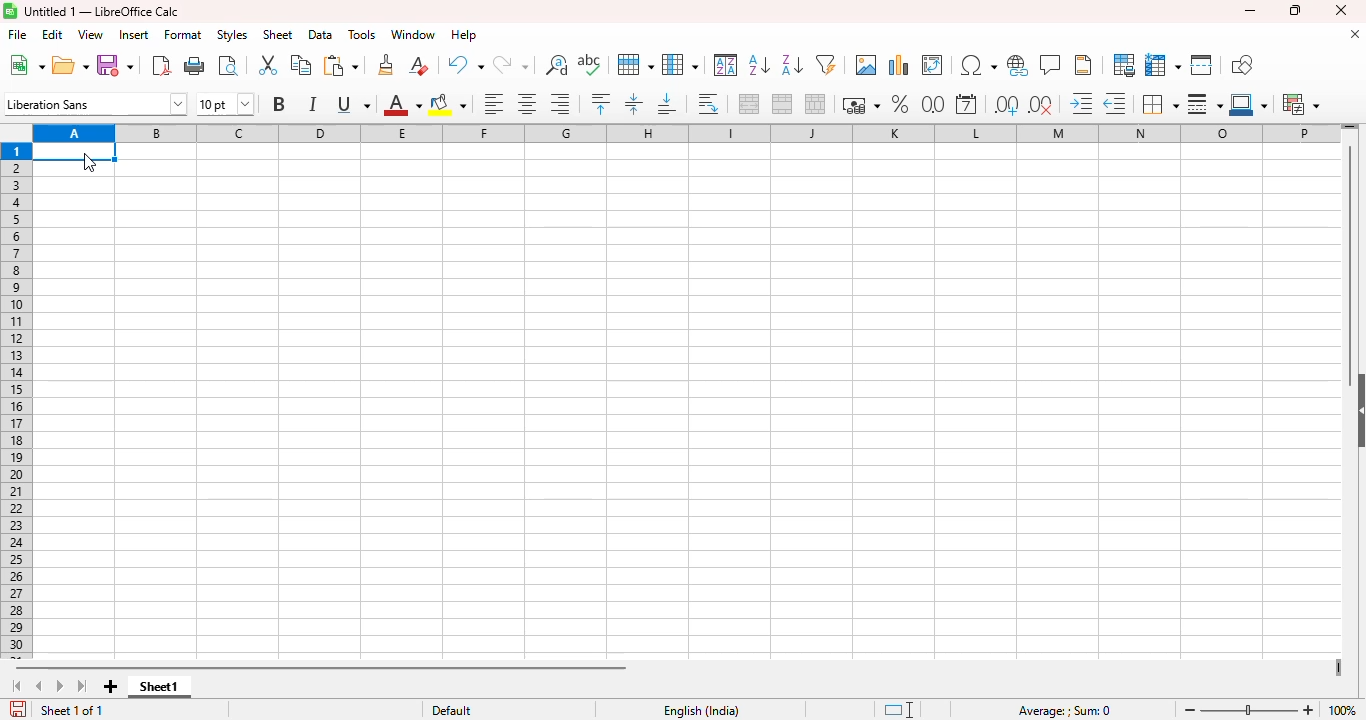 The width and height of the screenshot is (1366, 720). What do you see at coordinates (860, 105) in the screenshot?
I see `format as currency` at bounding box center [860, 105].